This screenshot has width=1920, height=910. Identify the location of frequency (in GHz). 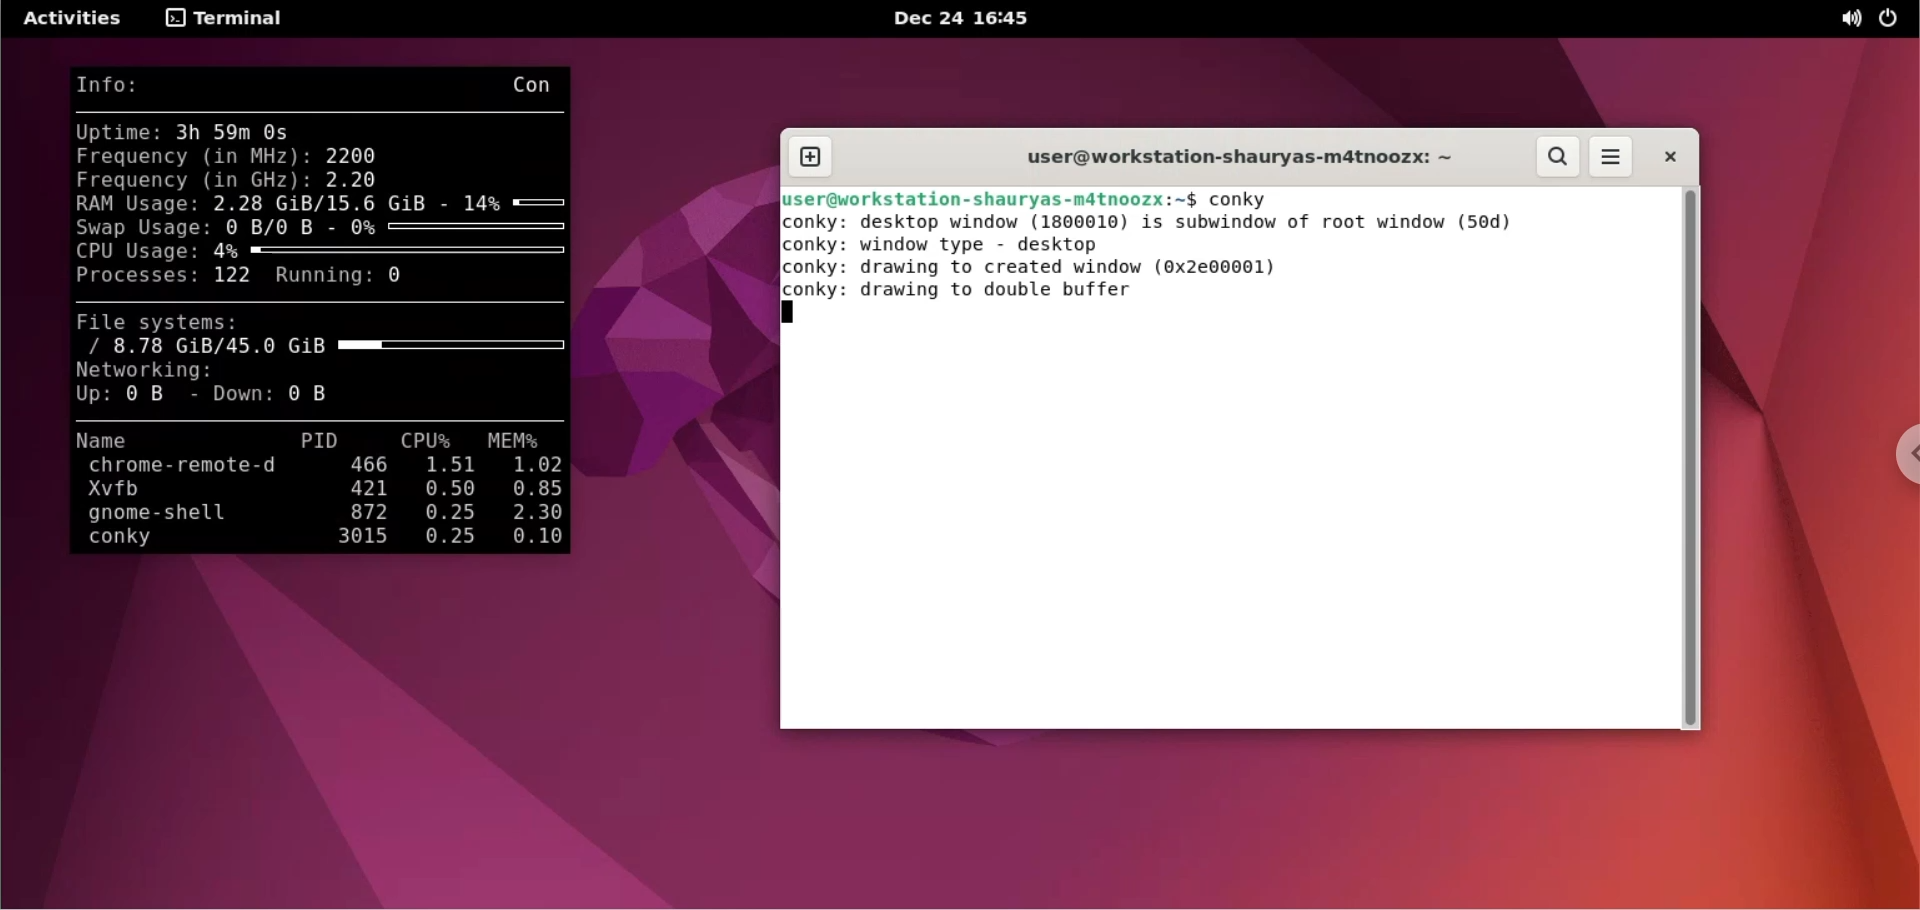
(194, 179).